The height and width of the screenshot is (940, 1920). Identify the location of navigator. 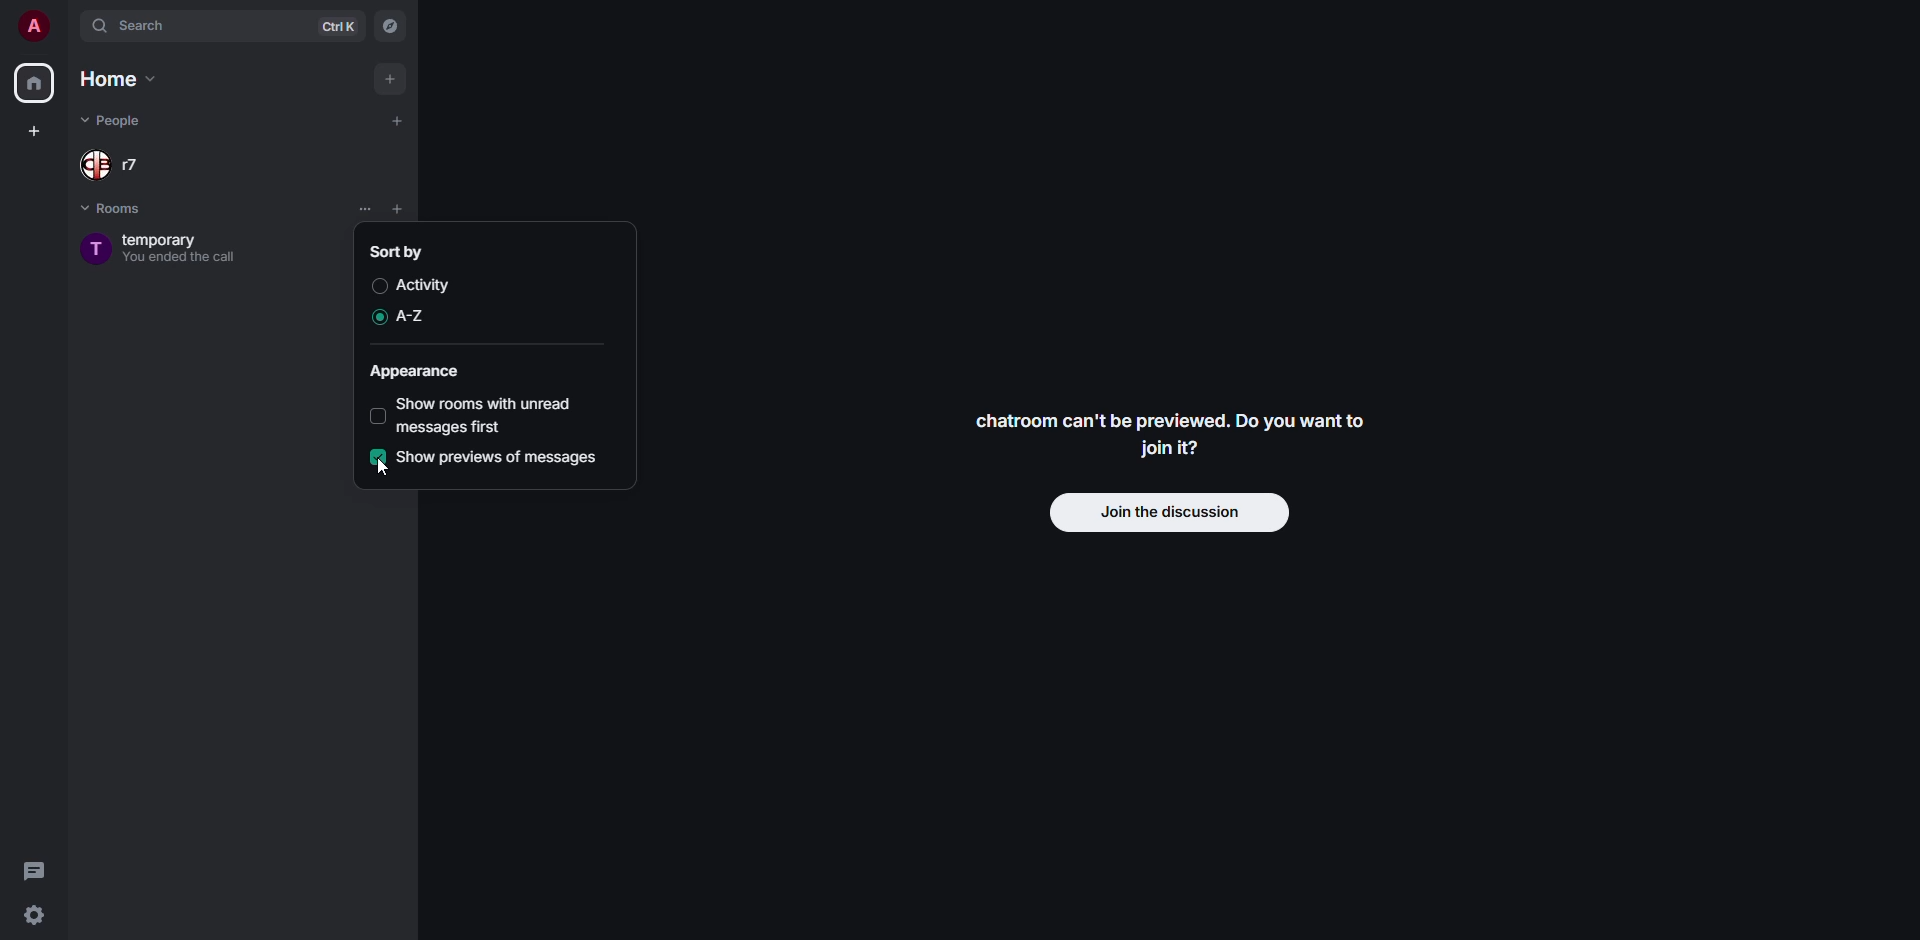
(390, 26).